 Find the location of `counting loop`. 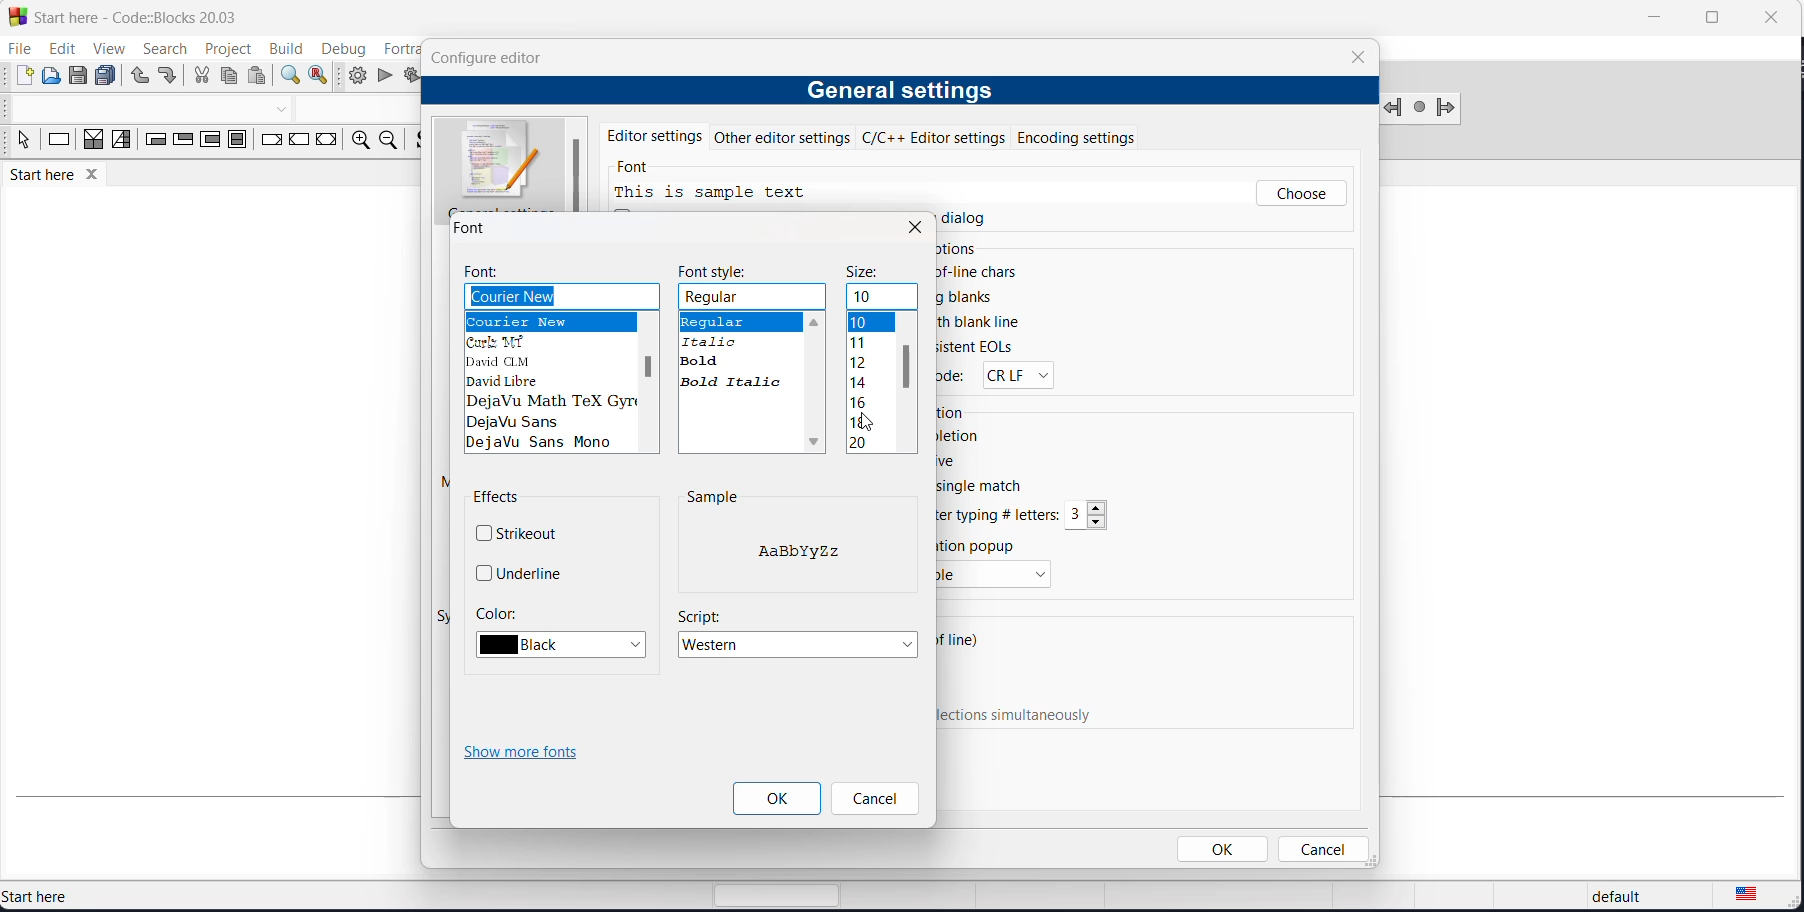

counting loop is located at coordinates (209, 142).